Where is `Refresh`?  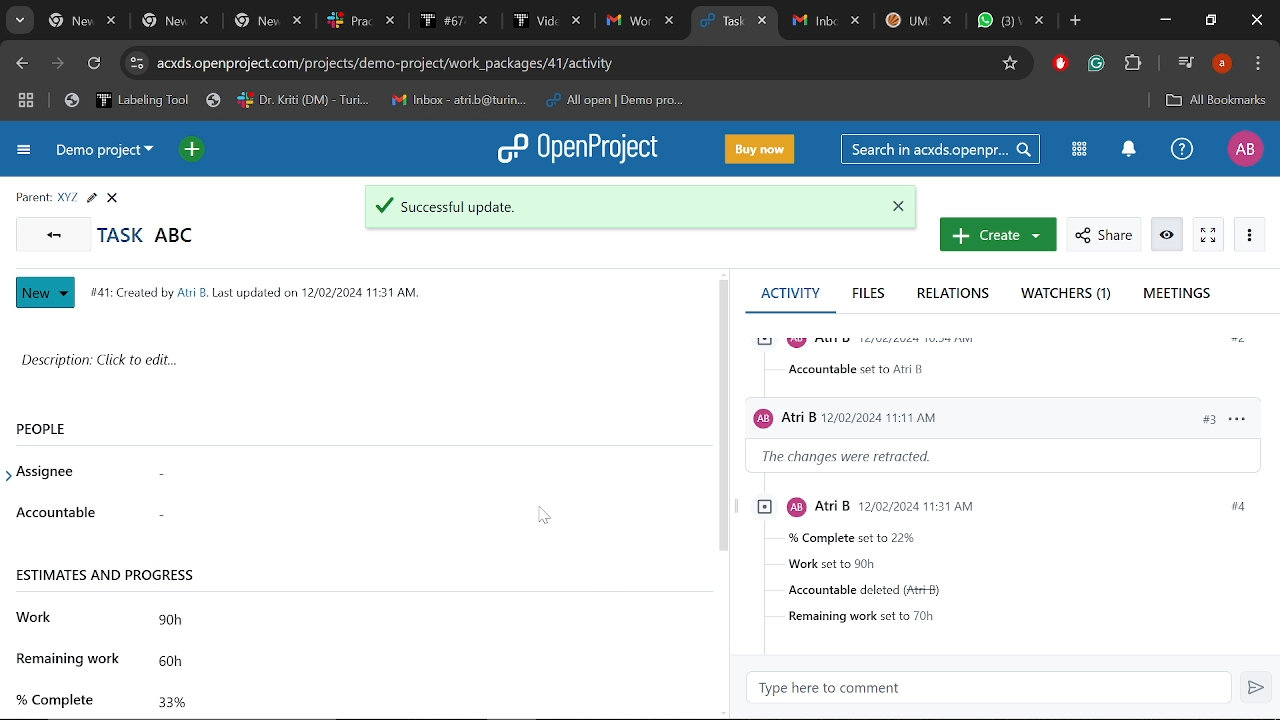 Refresh is located at coordinates (93, 65).